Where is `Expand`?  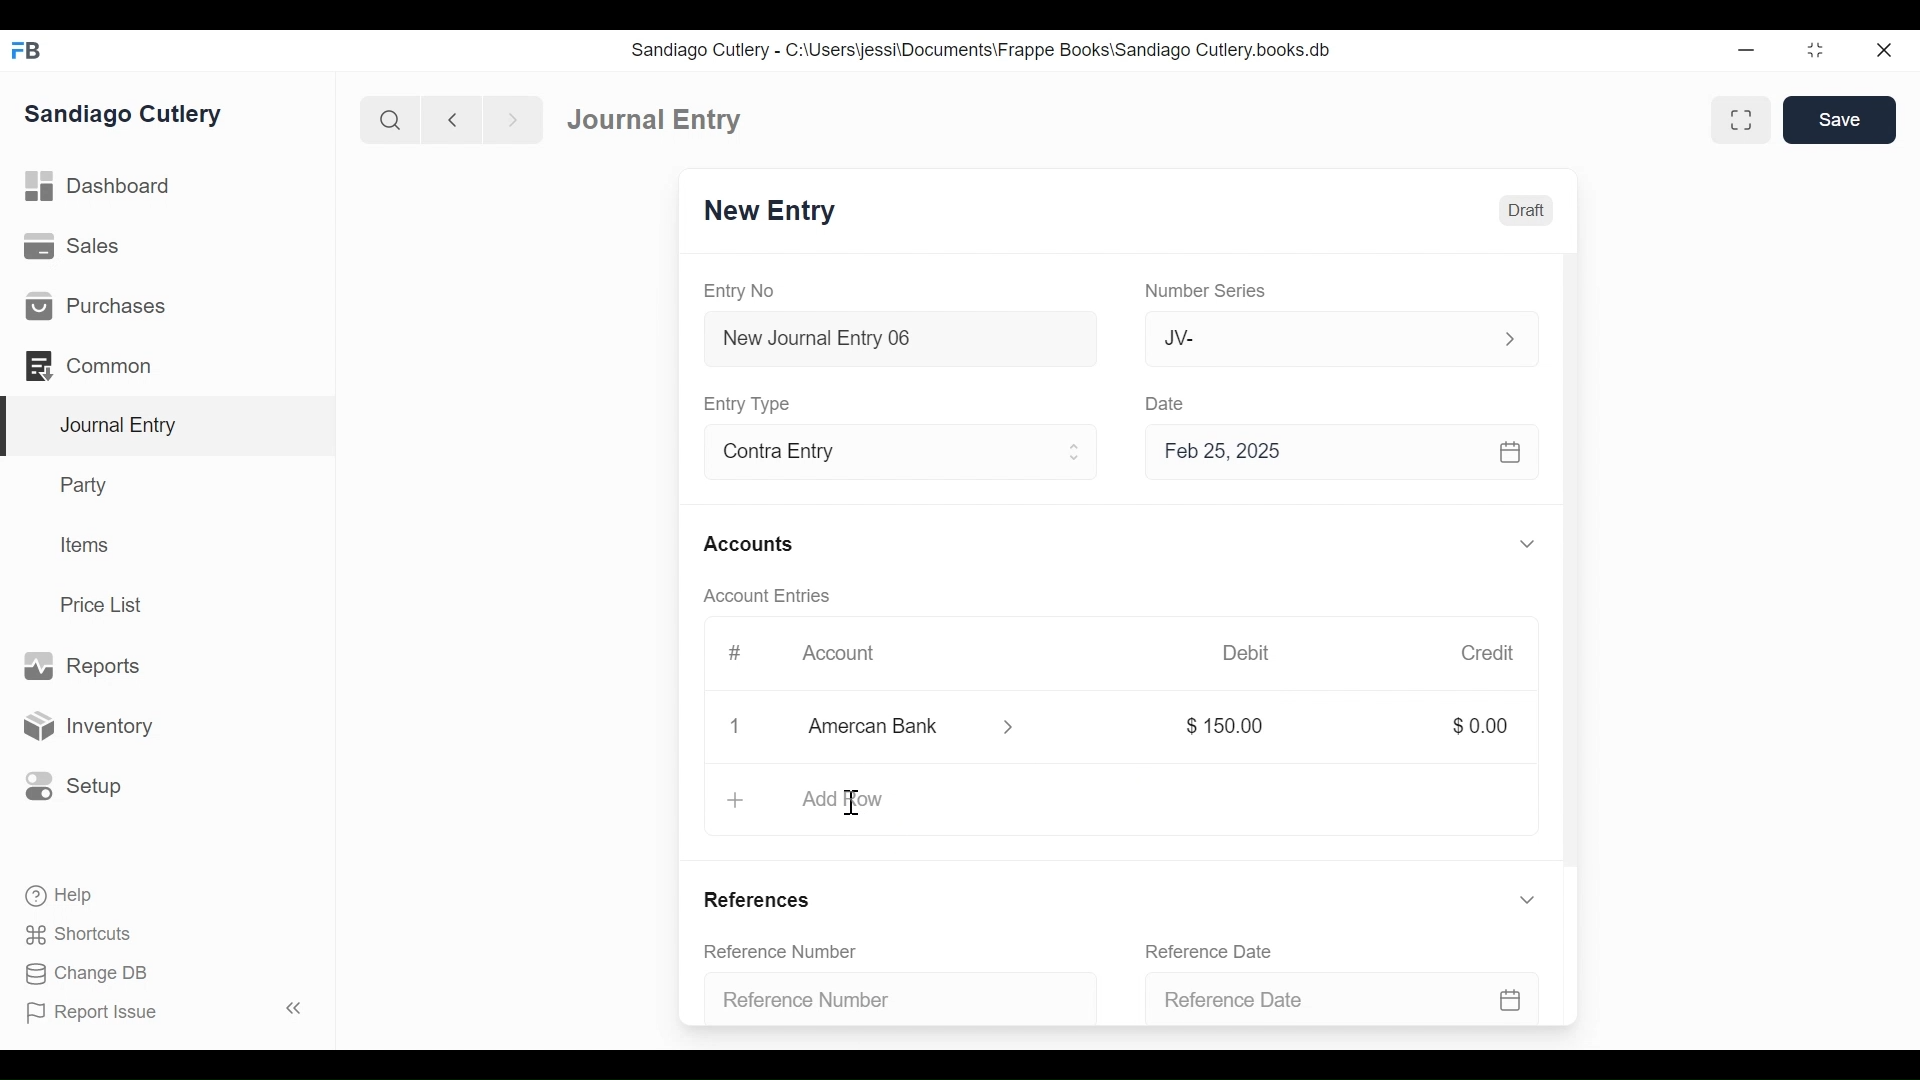
Expand is located at coordinates (1527, 899).